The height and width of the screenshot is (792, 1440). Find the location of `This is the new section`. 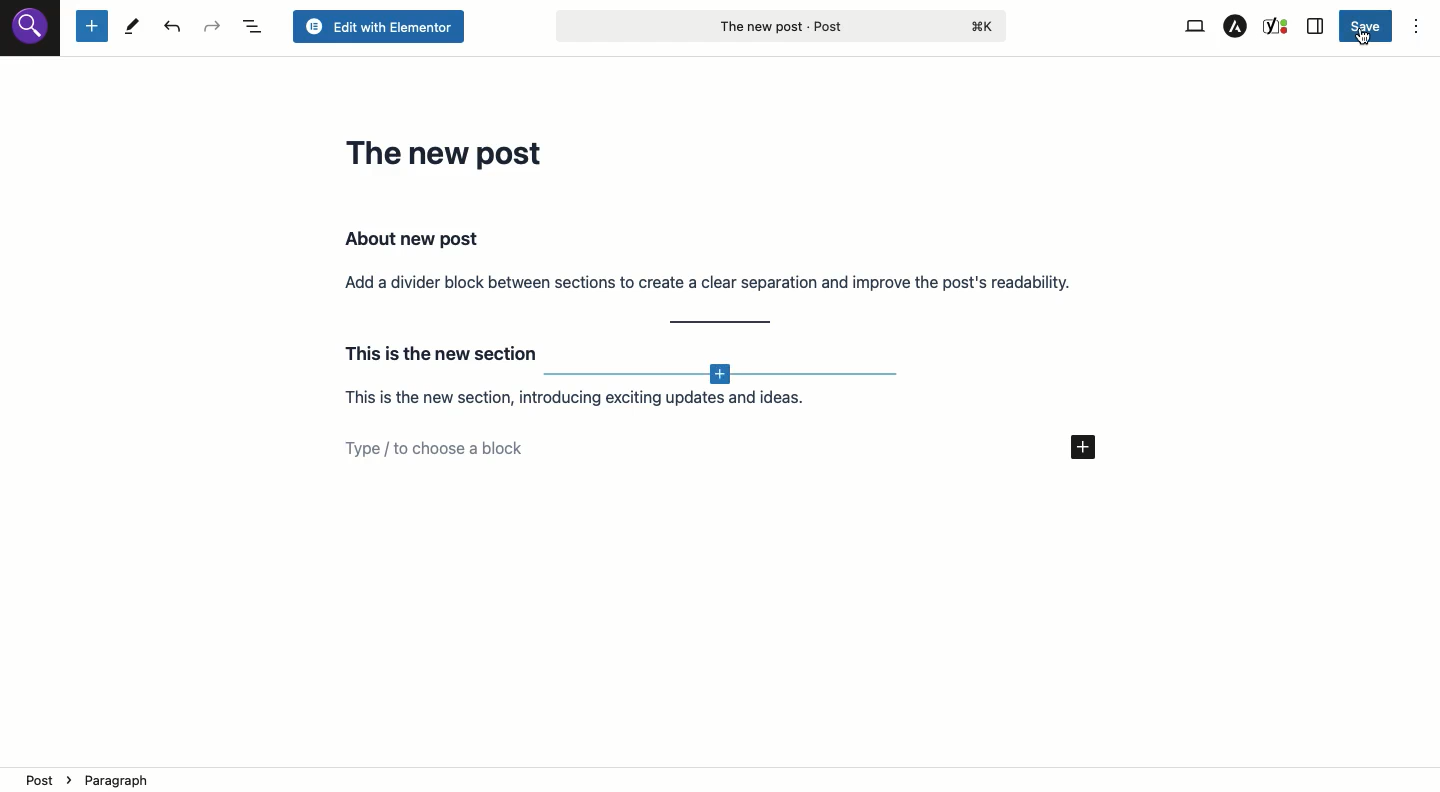

This is the new section is located at coordinates (437, 350).